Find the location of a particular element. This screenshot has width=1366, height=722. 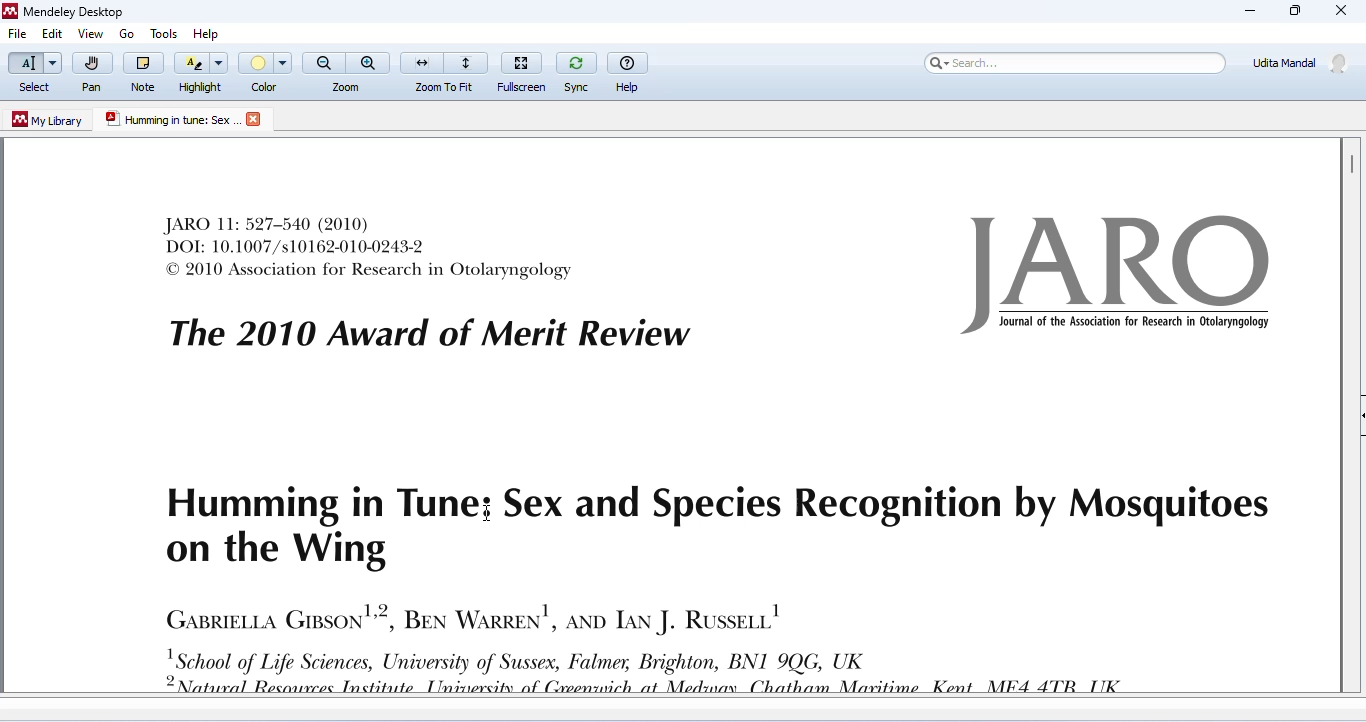

sync is located at coordinates (576, 70).